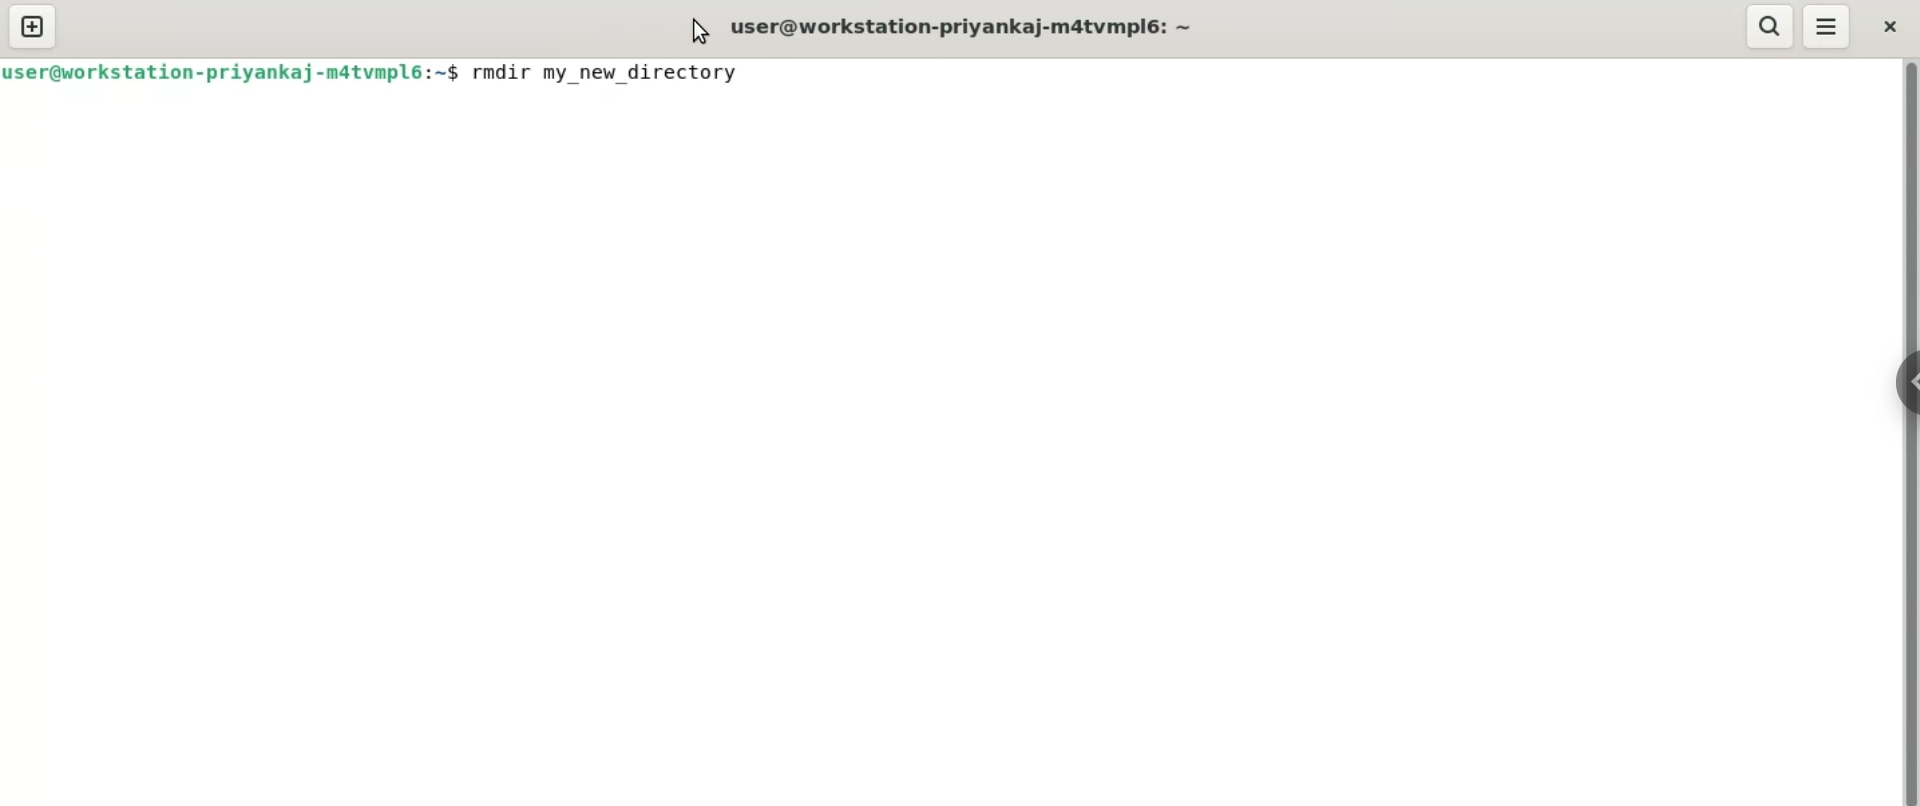 The image size is (1920, 806). What do you see at coordinates (694, 30) in the screenshot?
I see `cursor` at bounding box center [694, 30].